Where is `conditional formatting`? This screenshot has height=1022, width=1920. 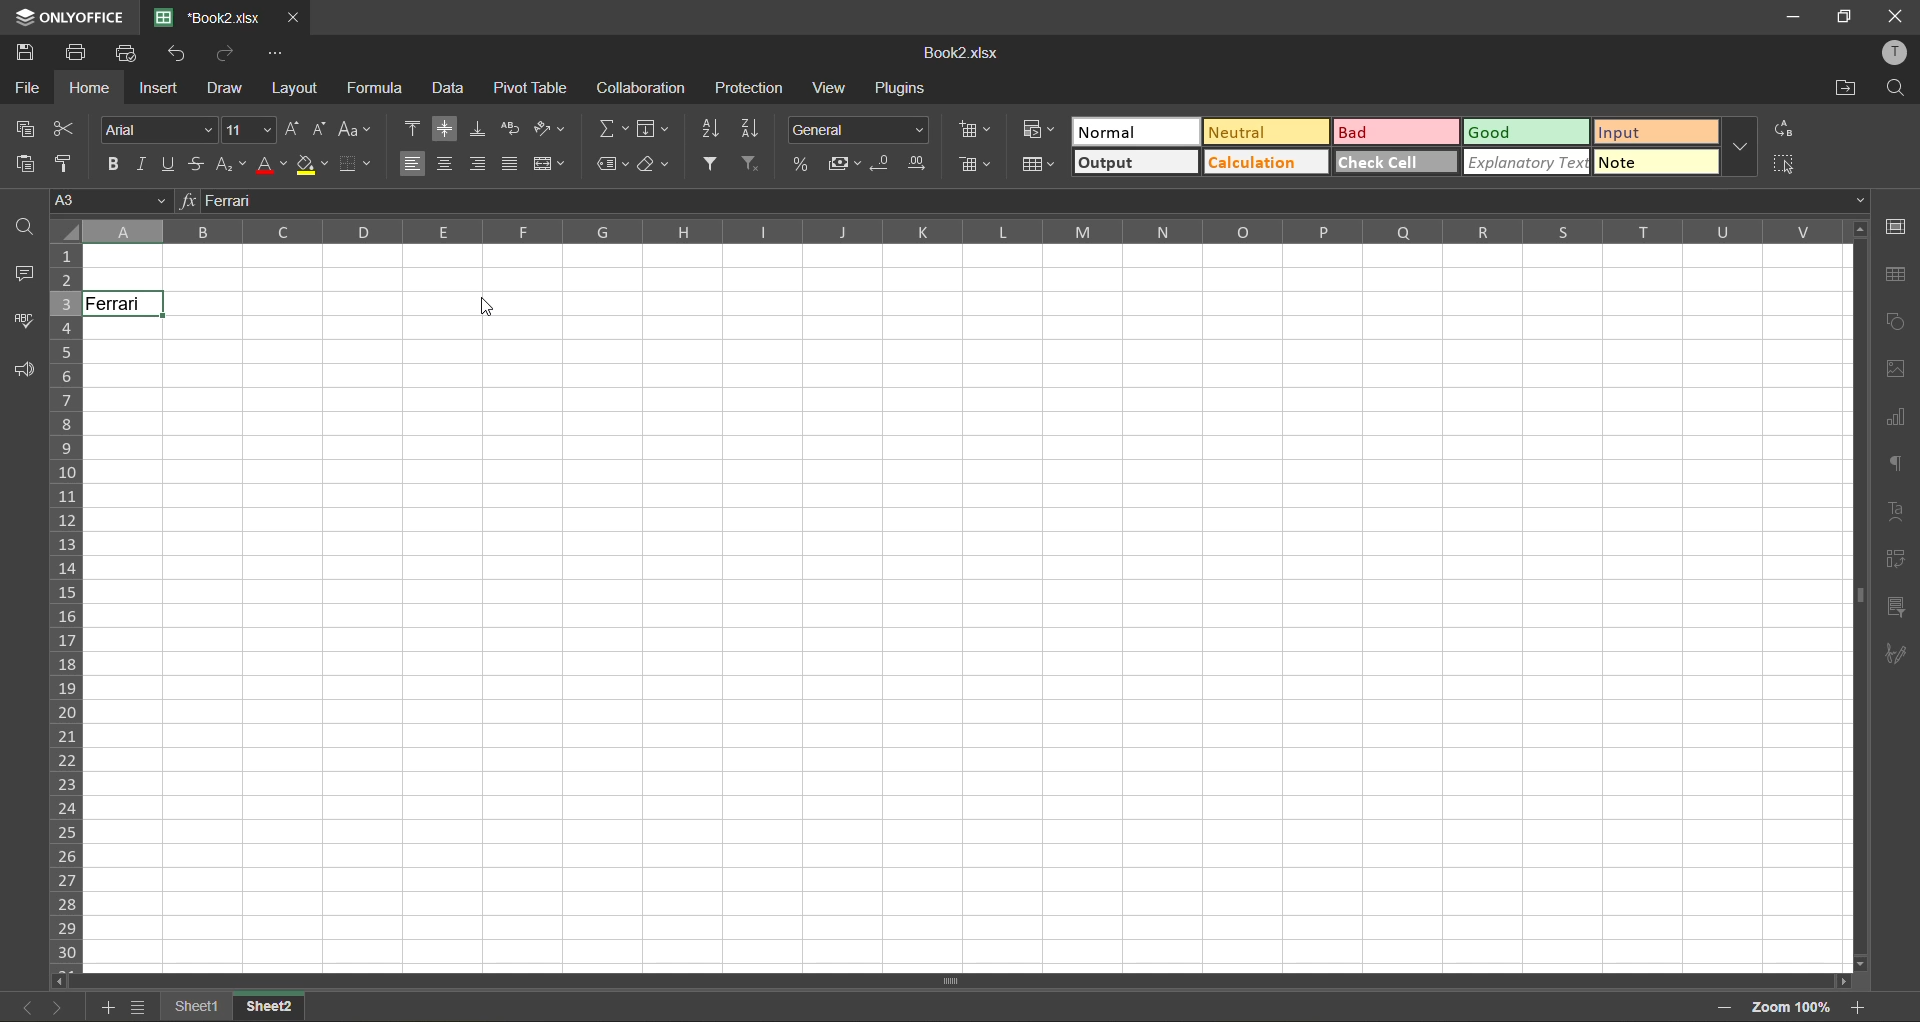
conditional formatting is located at coordinates (1039, 131).